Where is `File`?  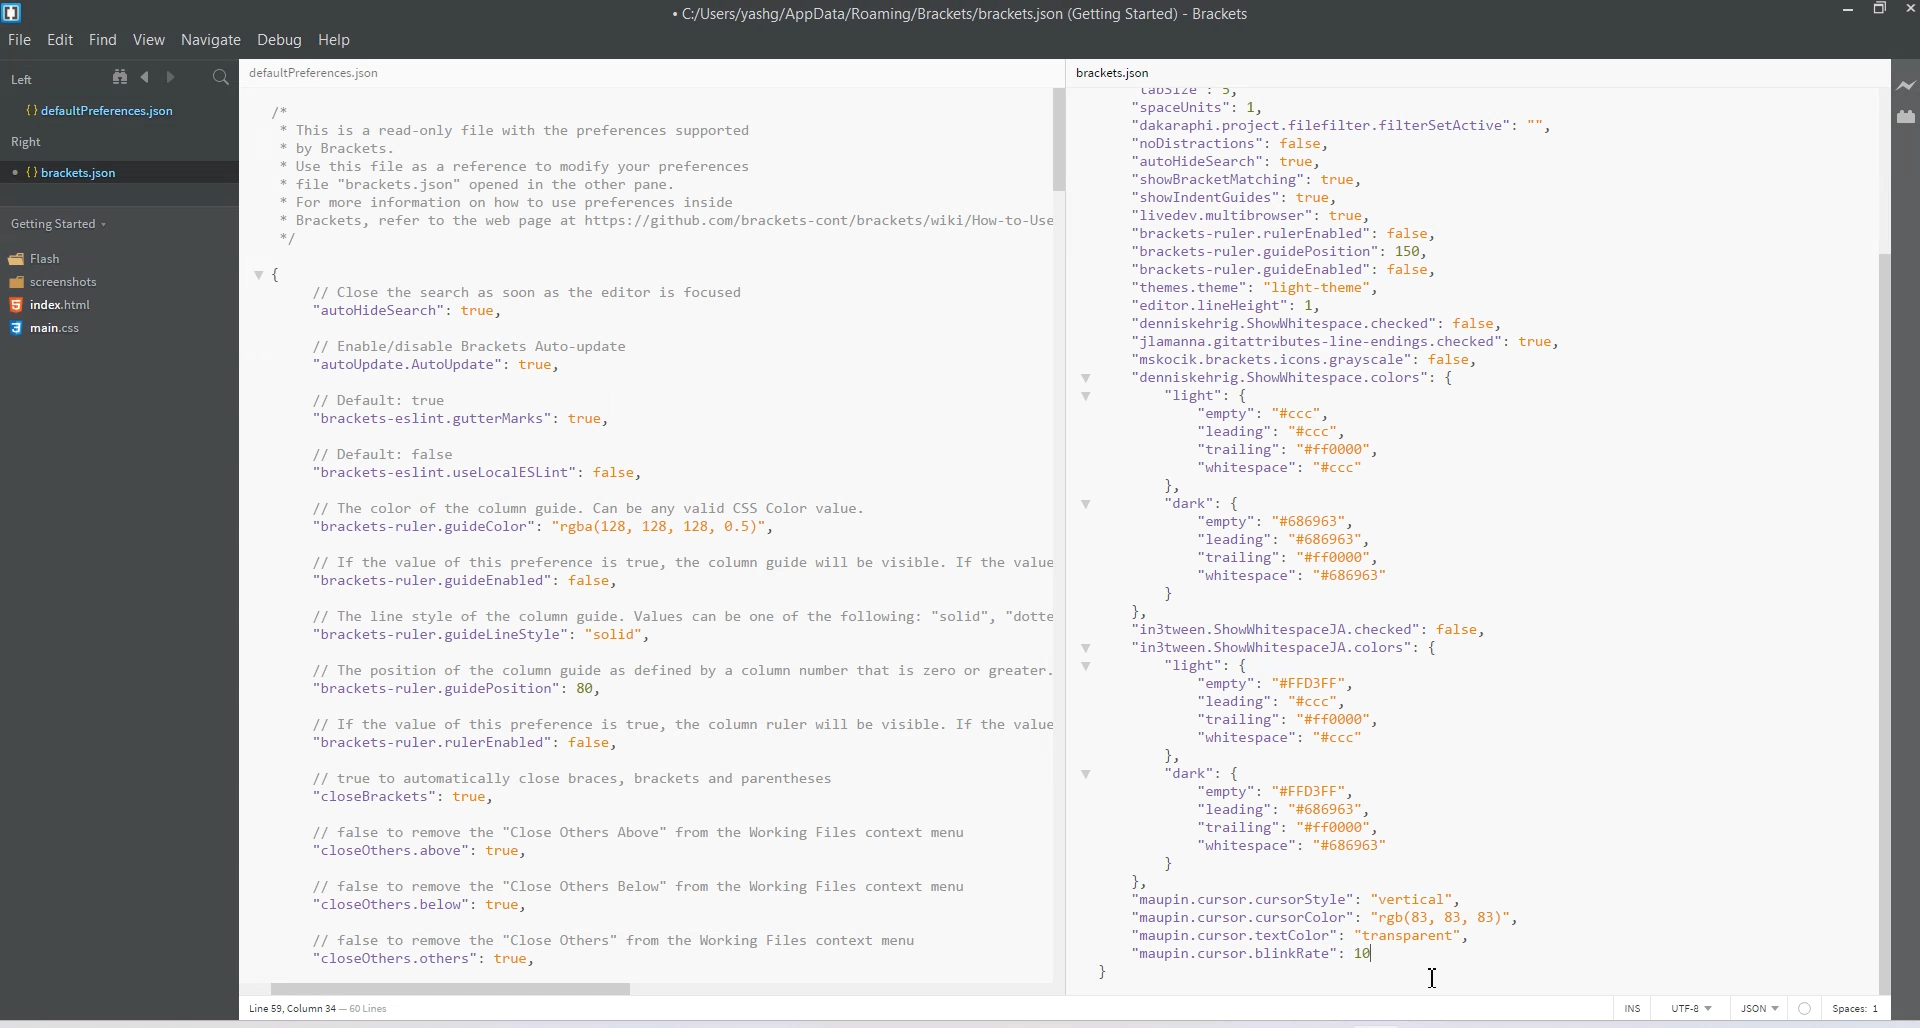 File is located at coordinates (20, 39).